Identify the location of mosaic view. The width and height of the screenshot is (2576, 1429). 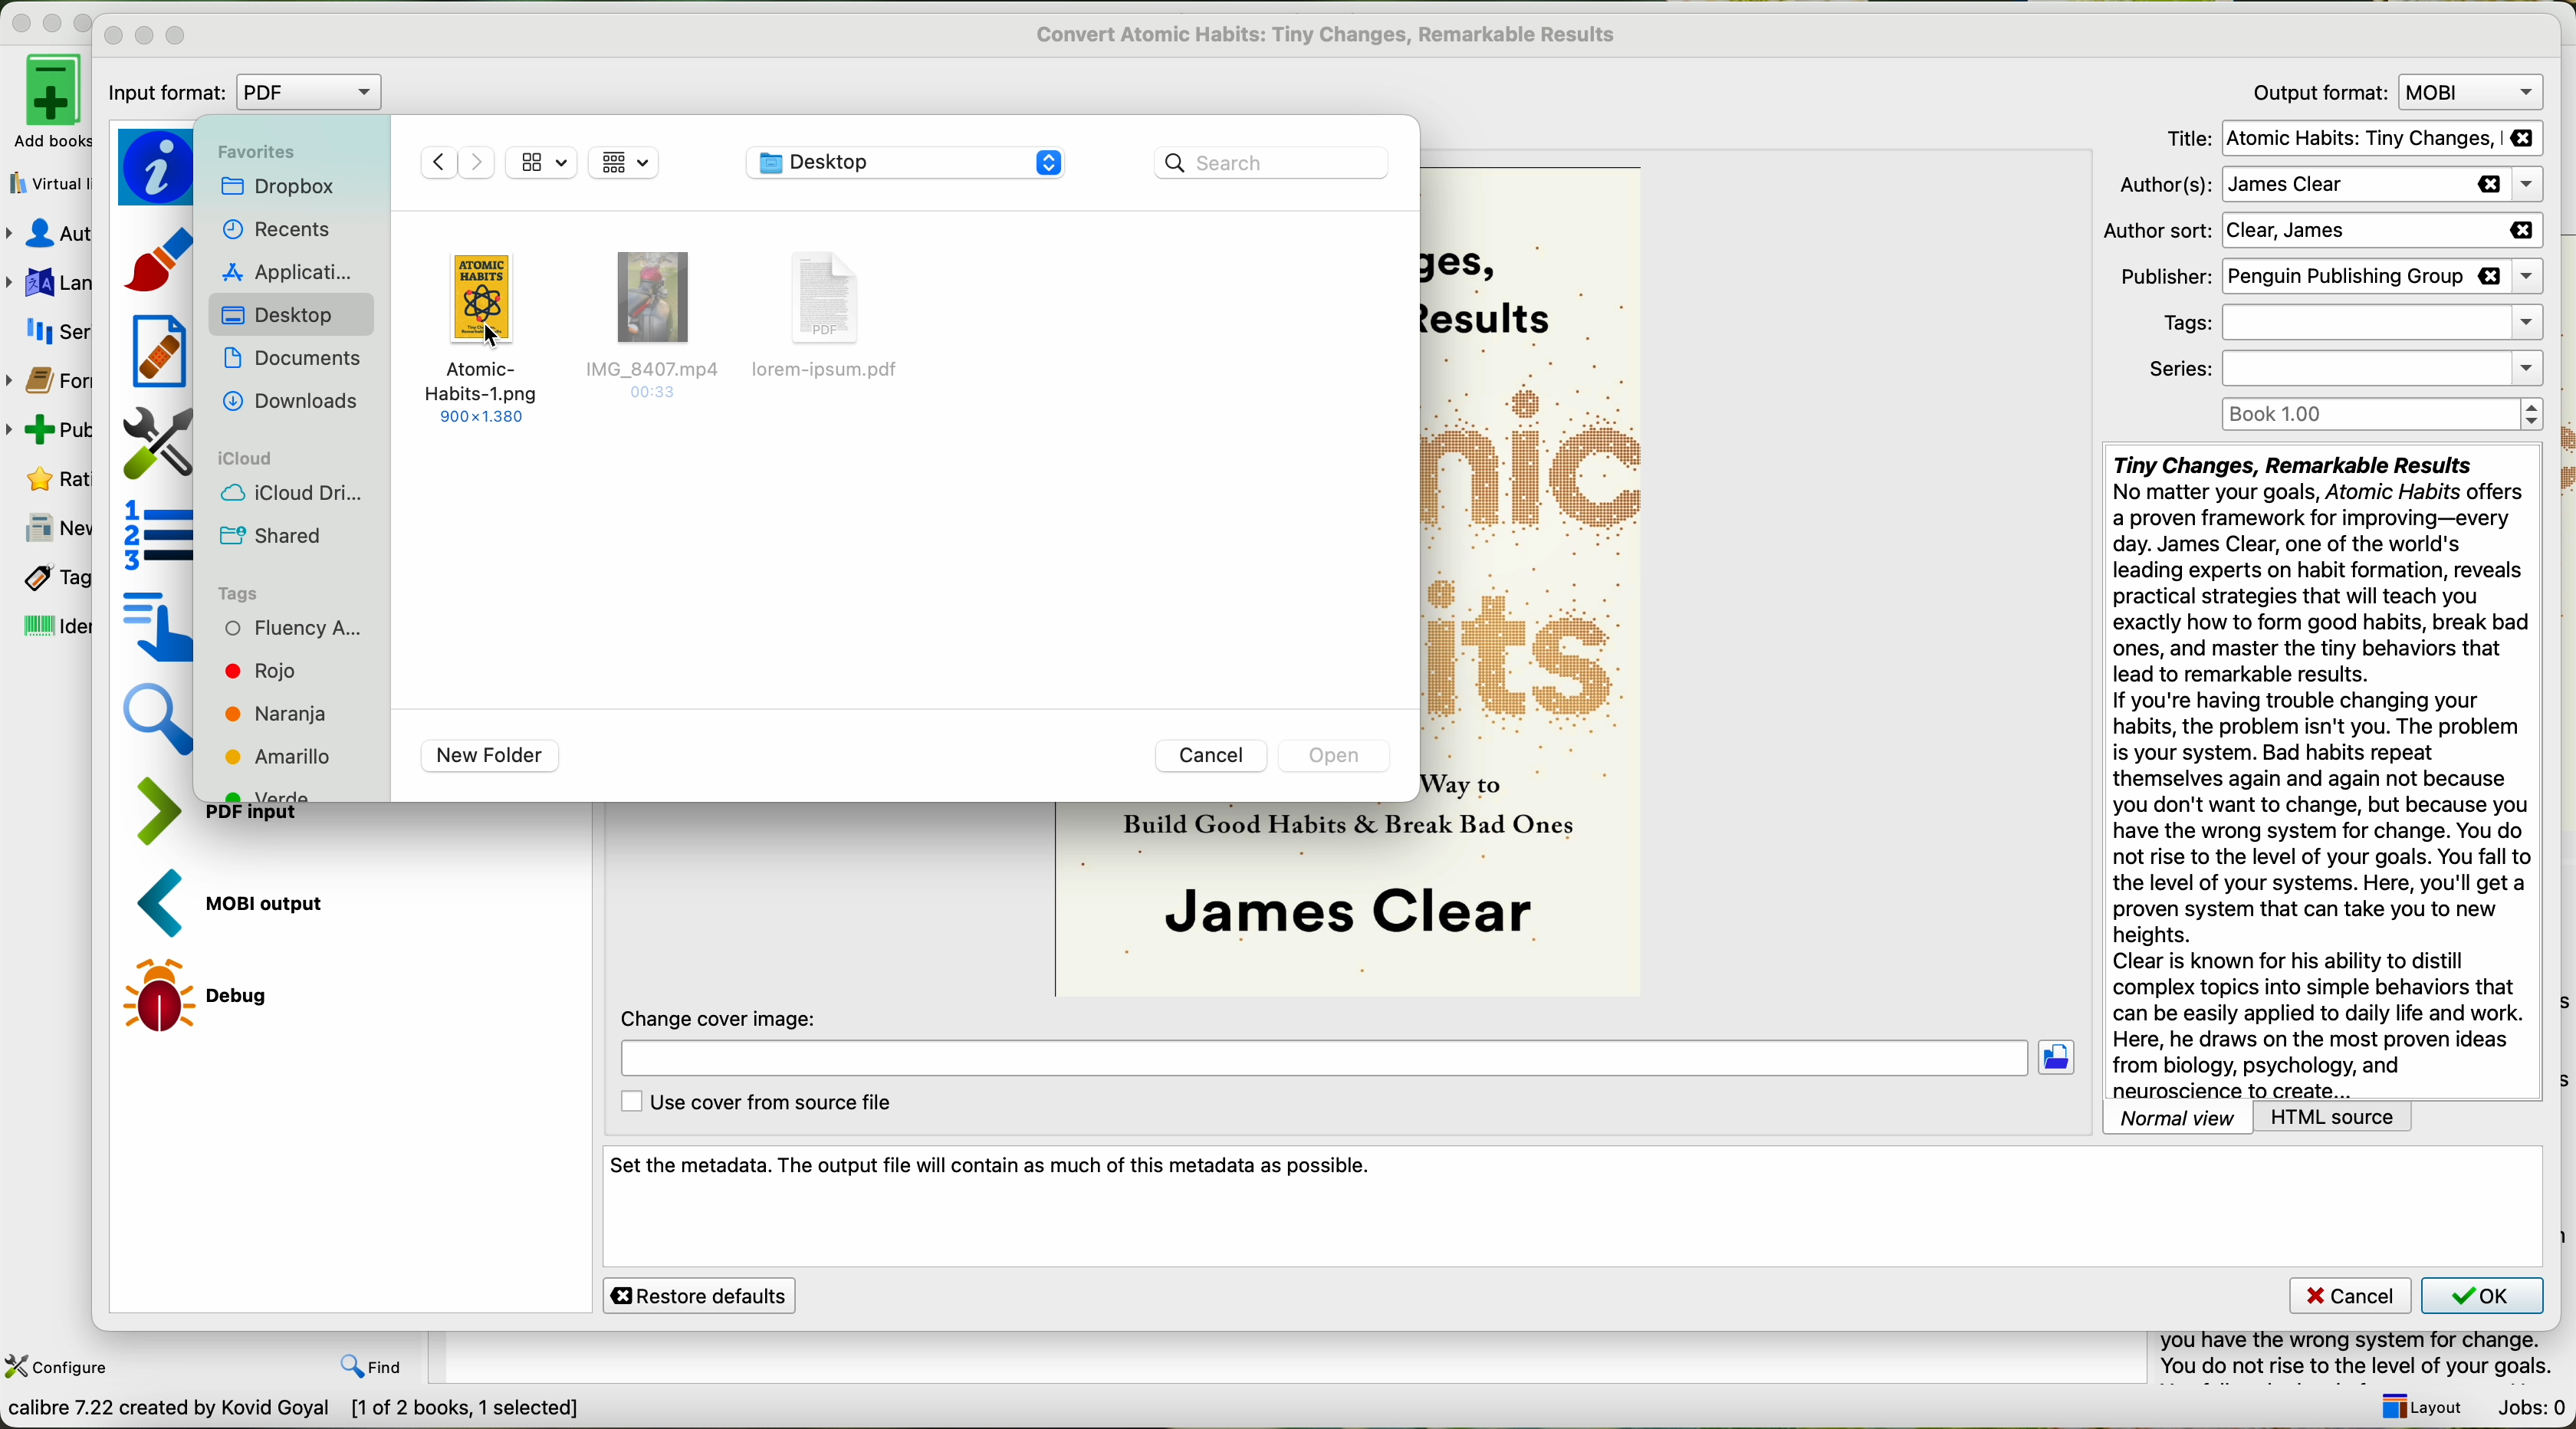
(543, 162).